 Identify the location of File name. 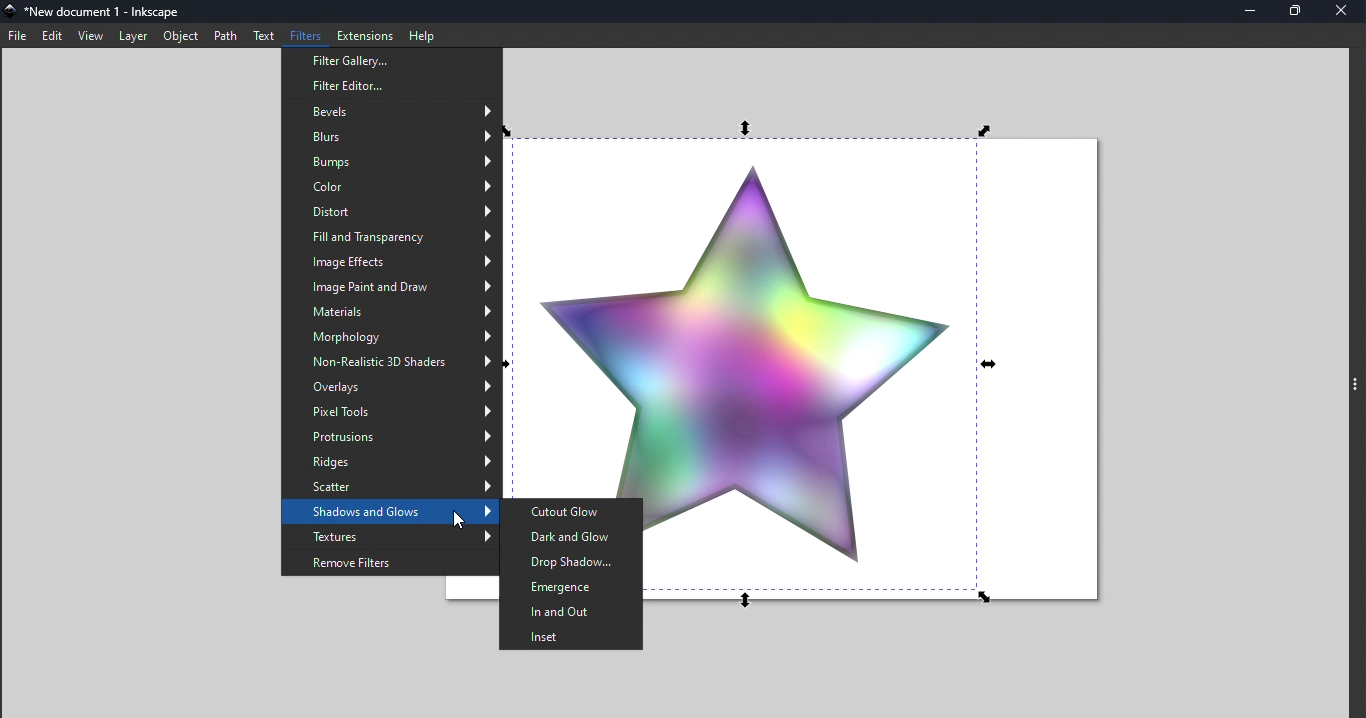
(106, 13).